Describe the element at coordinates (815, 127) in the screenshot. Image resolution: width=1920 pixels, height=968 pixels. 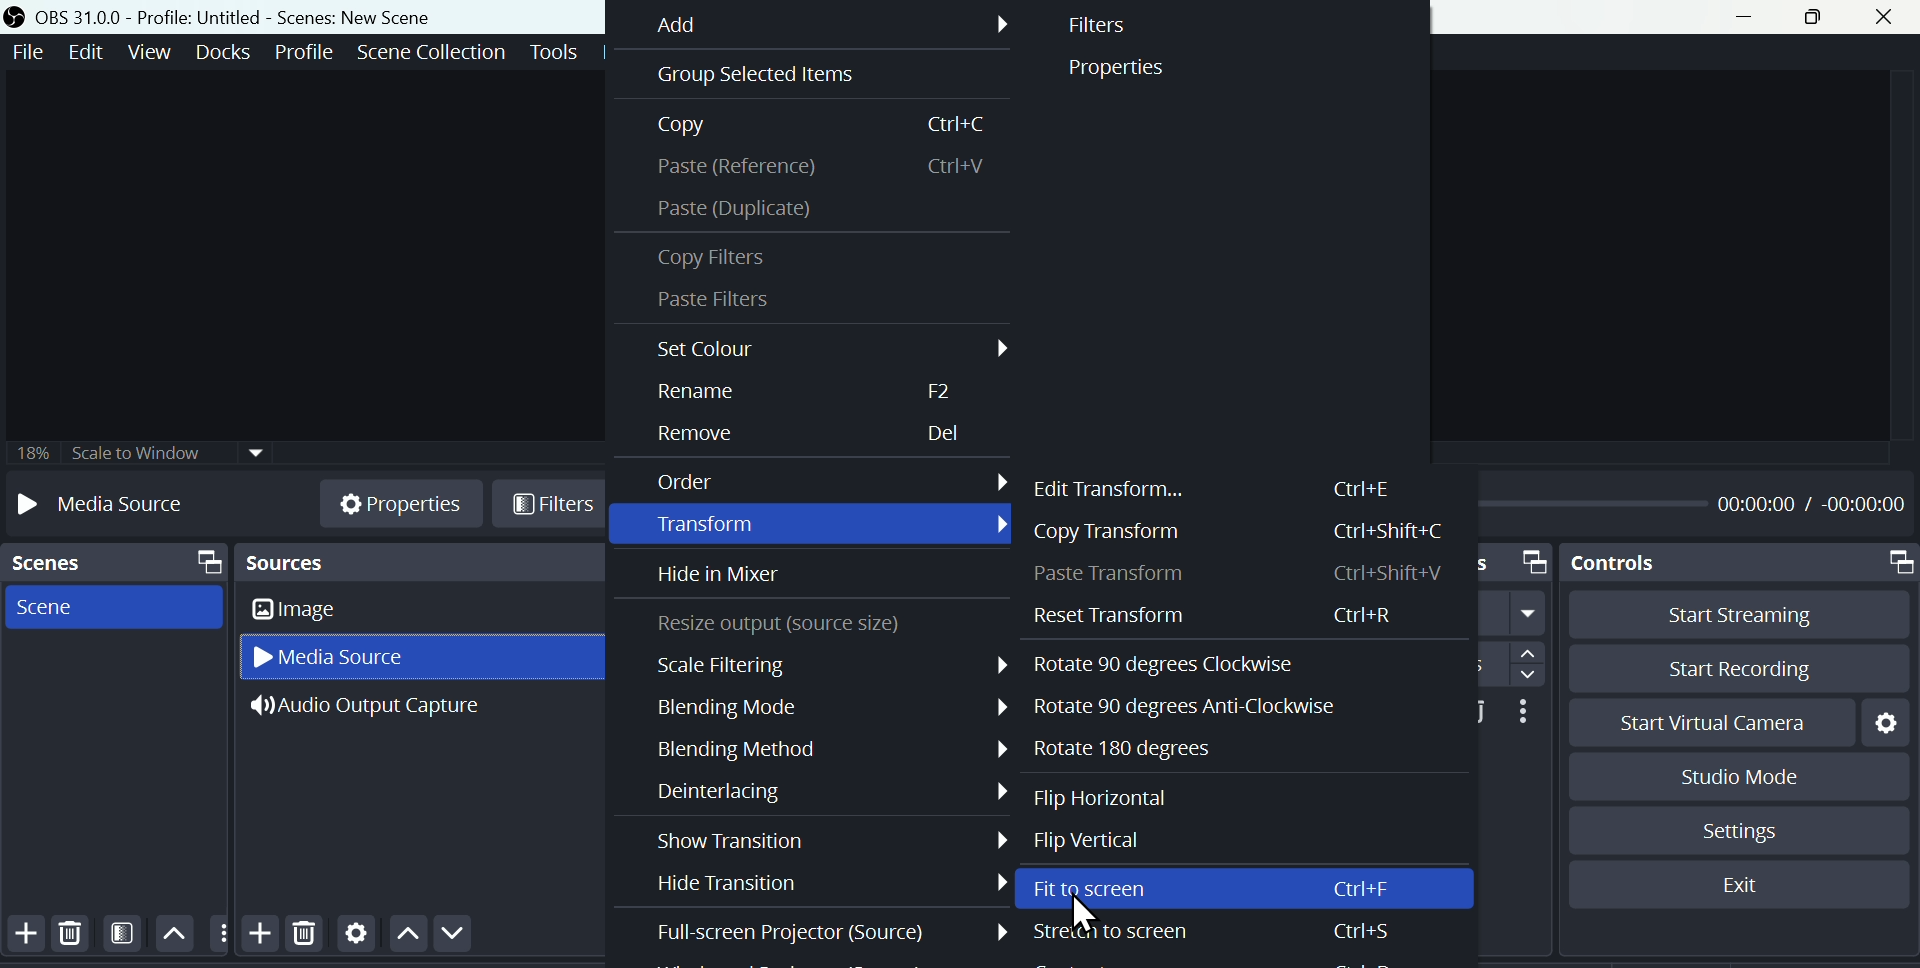
I see `Copy` at that location.